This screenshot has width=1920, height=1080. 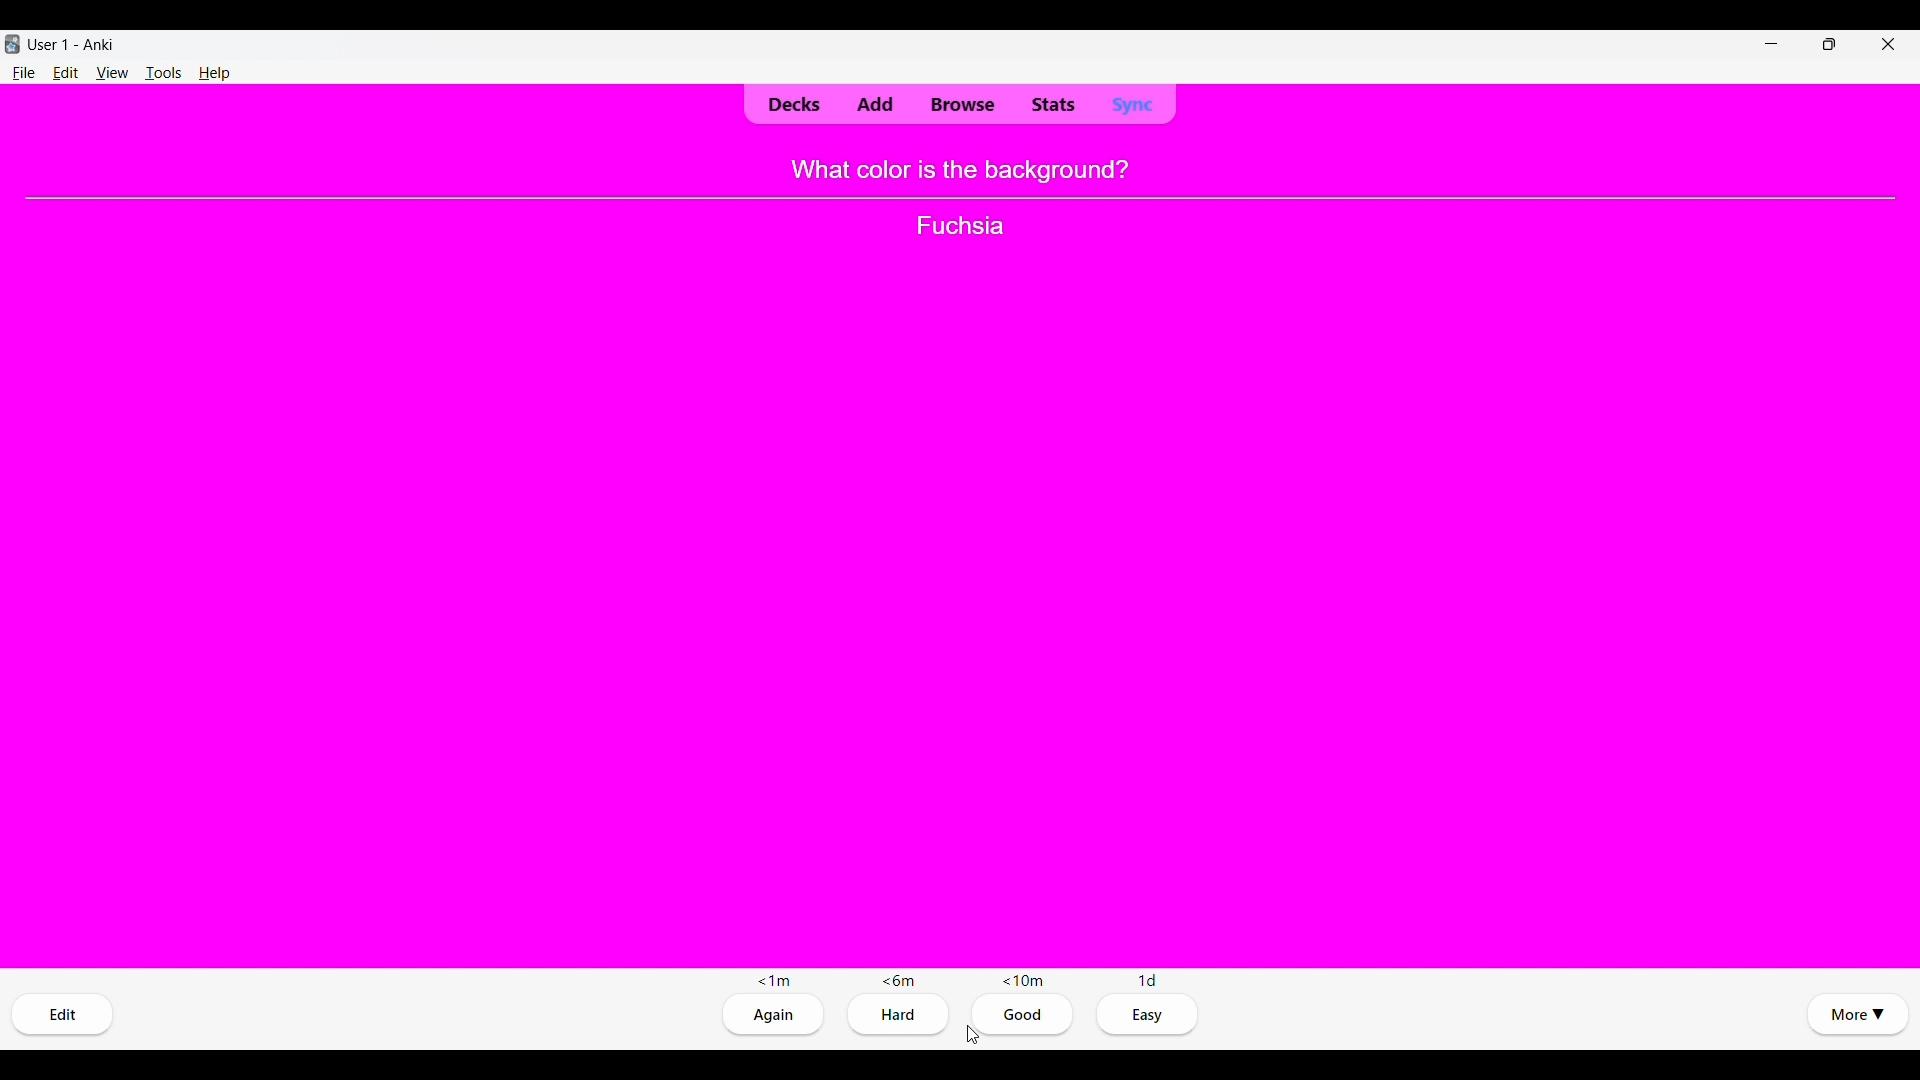 What do you see at coordinates (793, 106) in the screenshot?
I see `Decks` at bounding box center [793, 106].